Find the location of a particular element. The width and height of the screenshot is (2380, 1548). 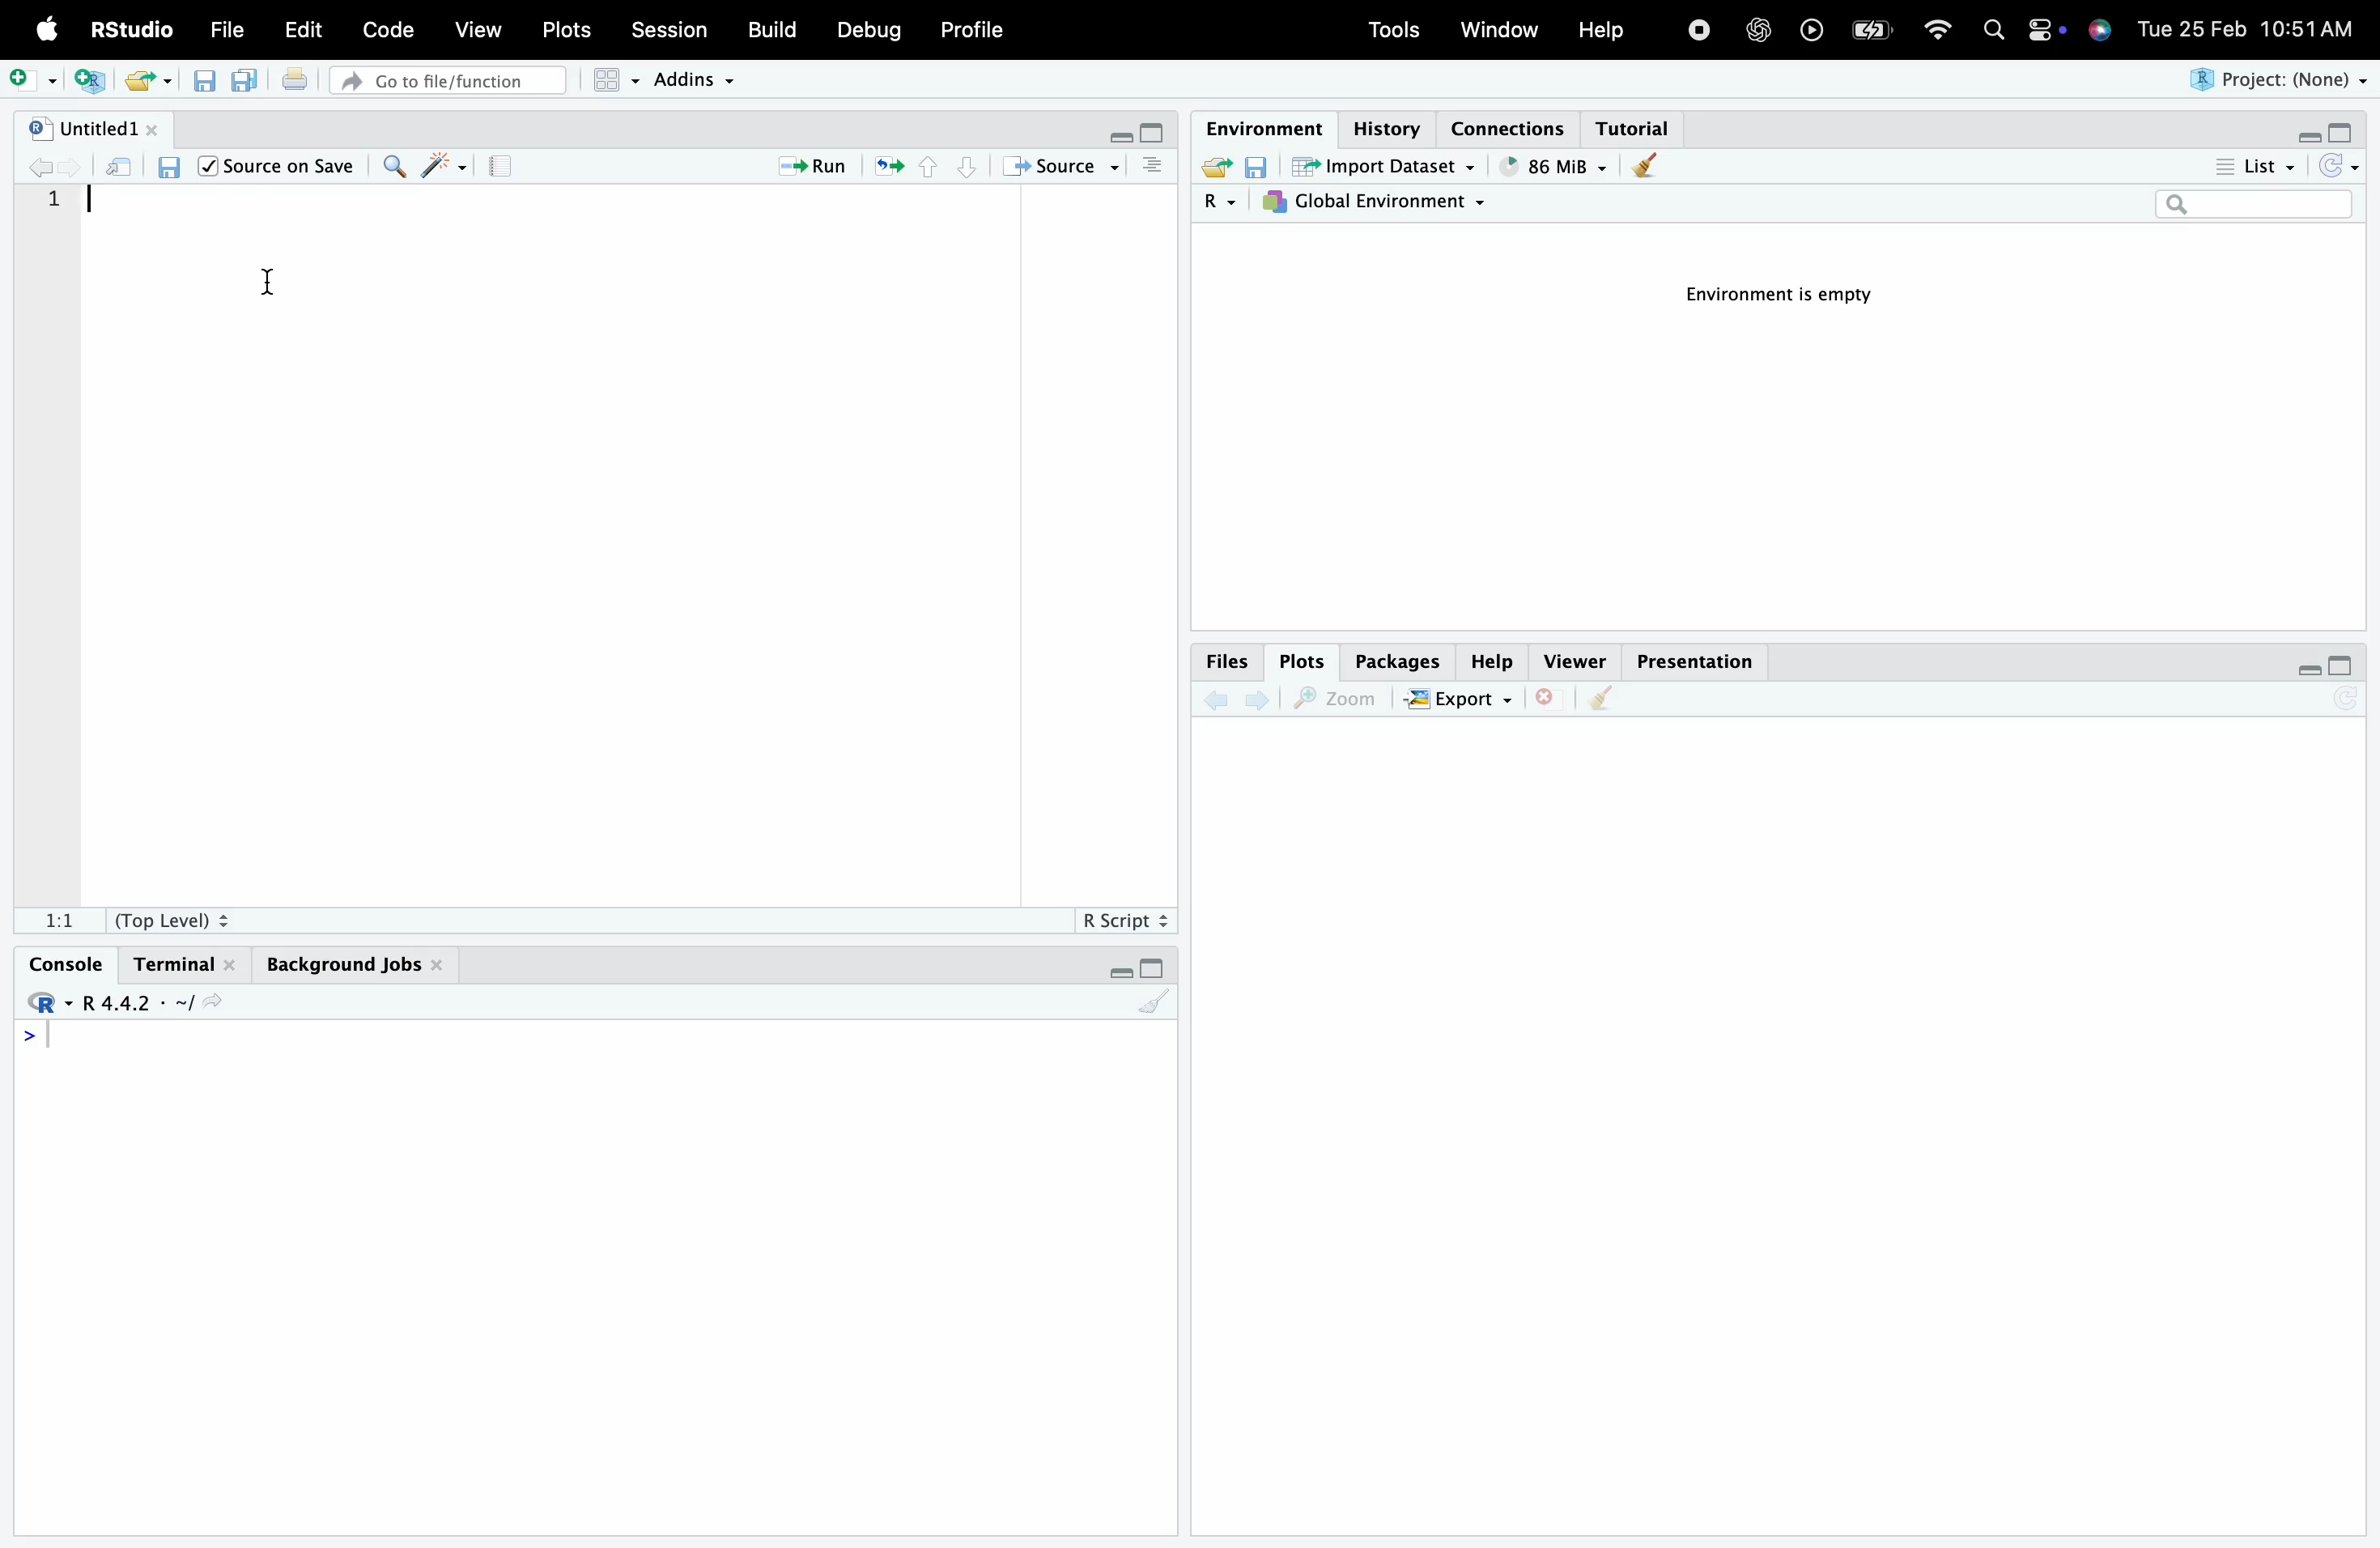

back is located at coordinates (48, 170).